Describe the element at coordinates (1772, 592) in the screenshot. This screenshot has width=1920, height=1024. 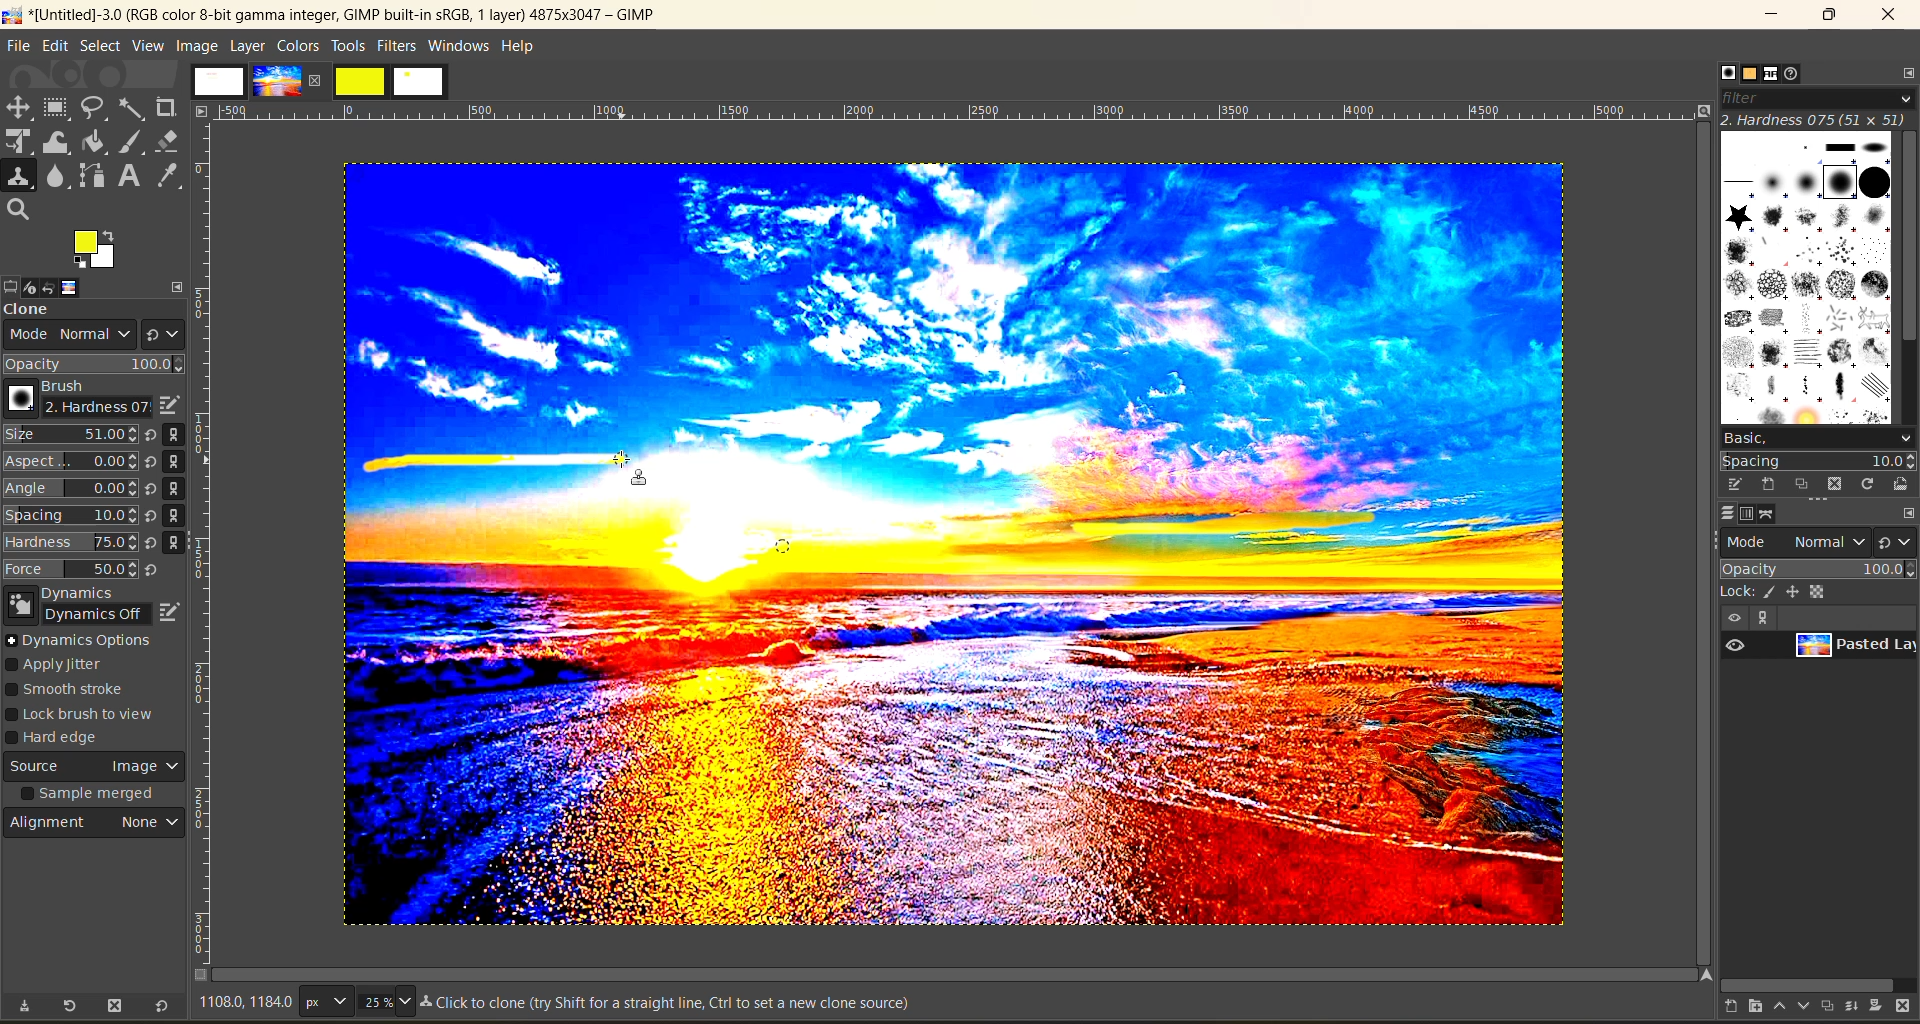
I see `painting tool` at that location.